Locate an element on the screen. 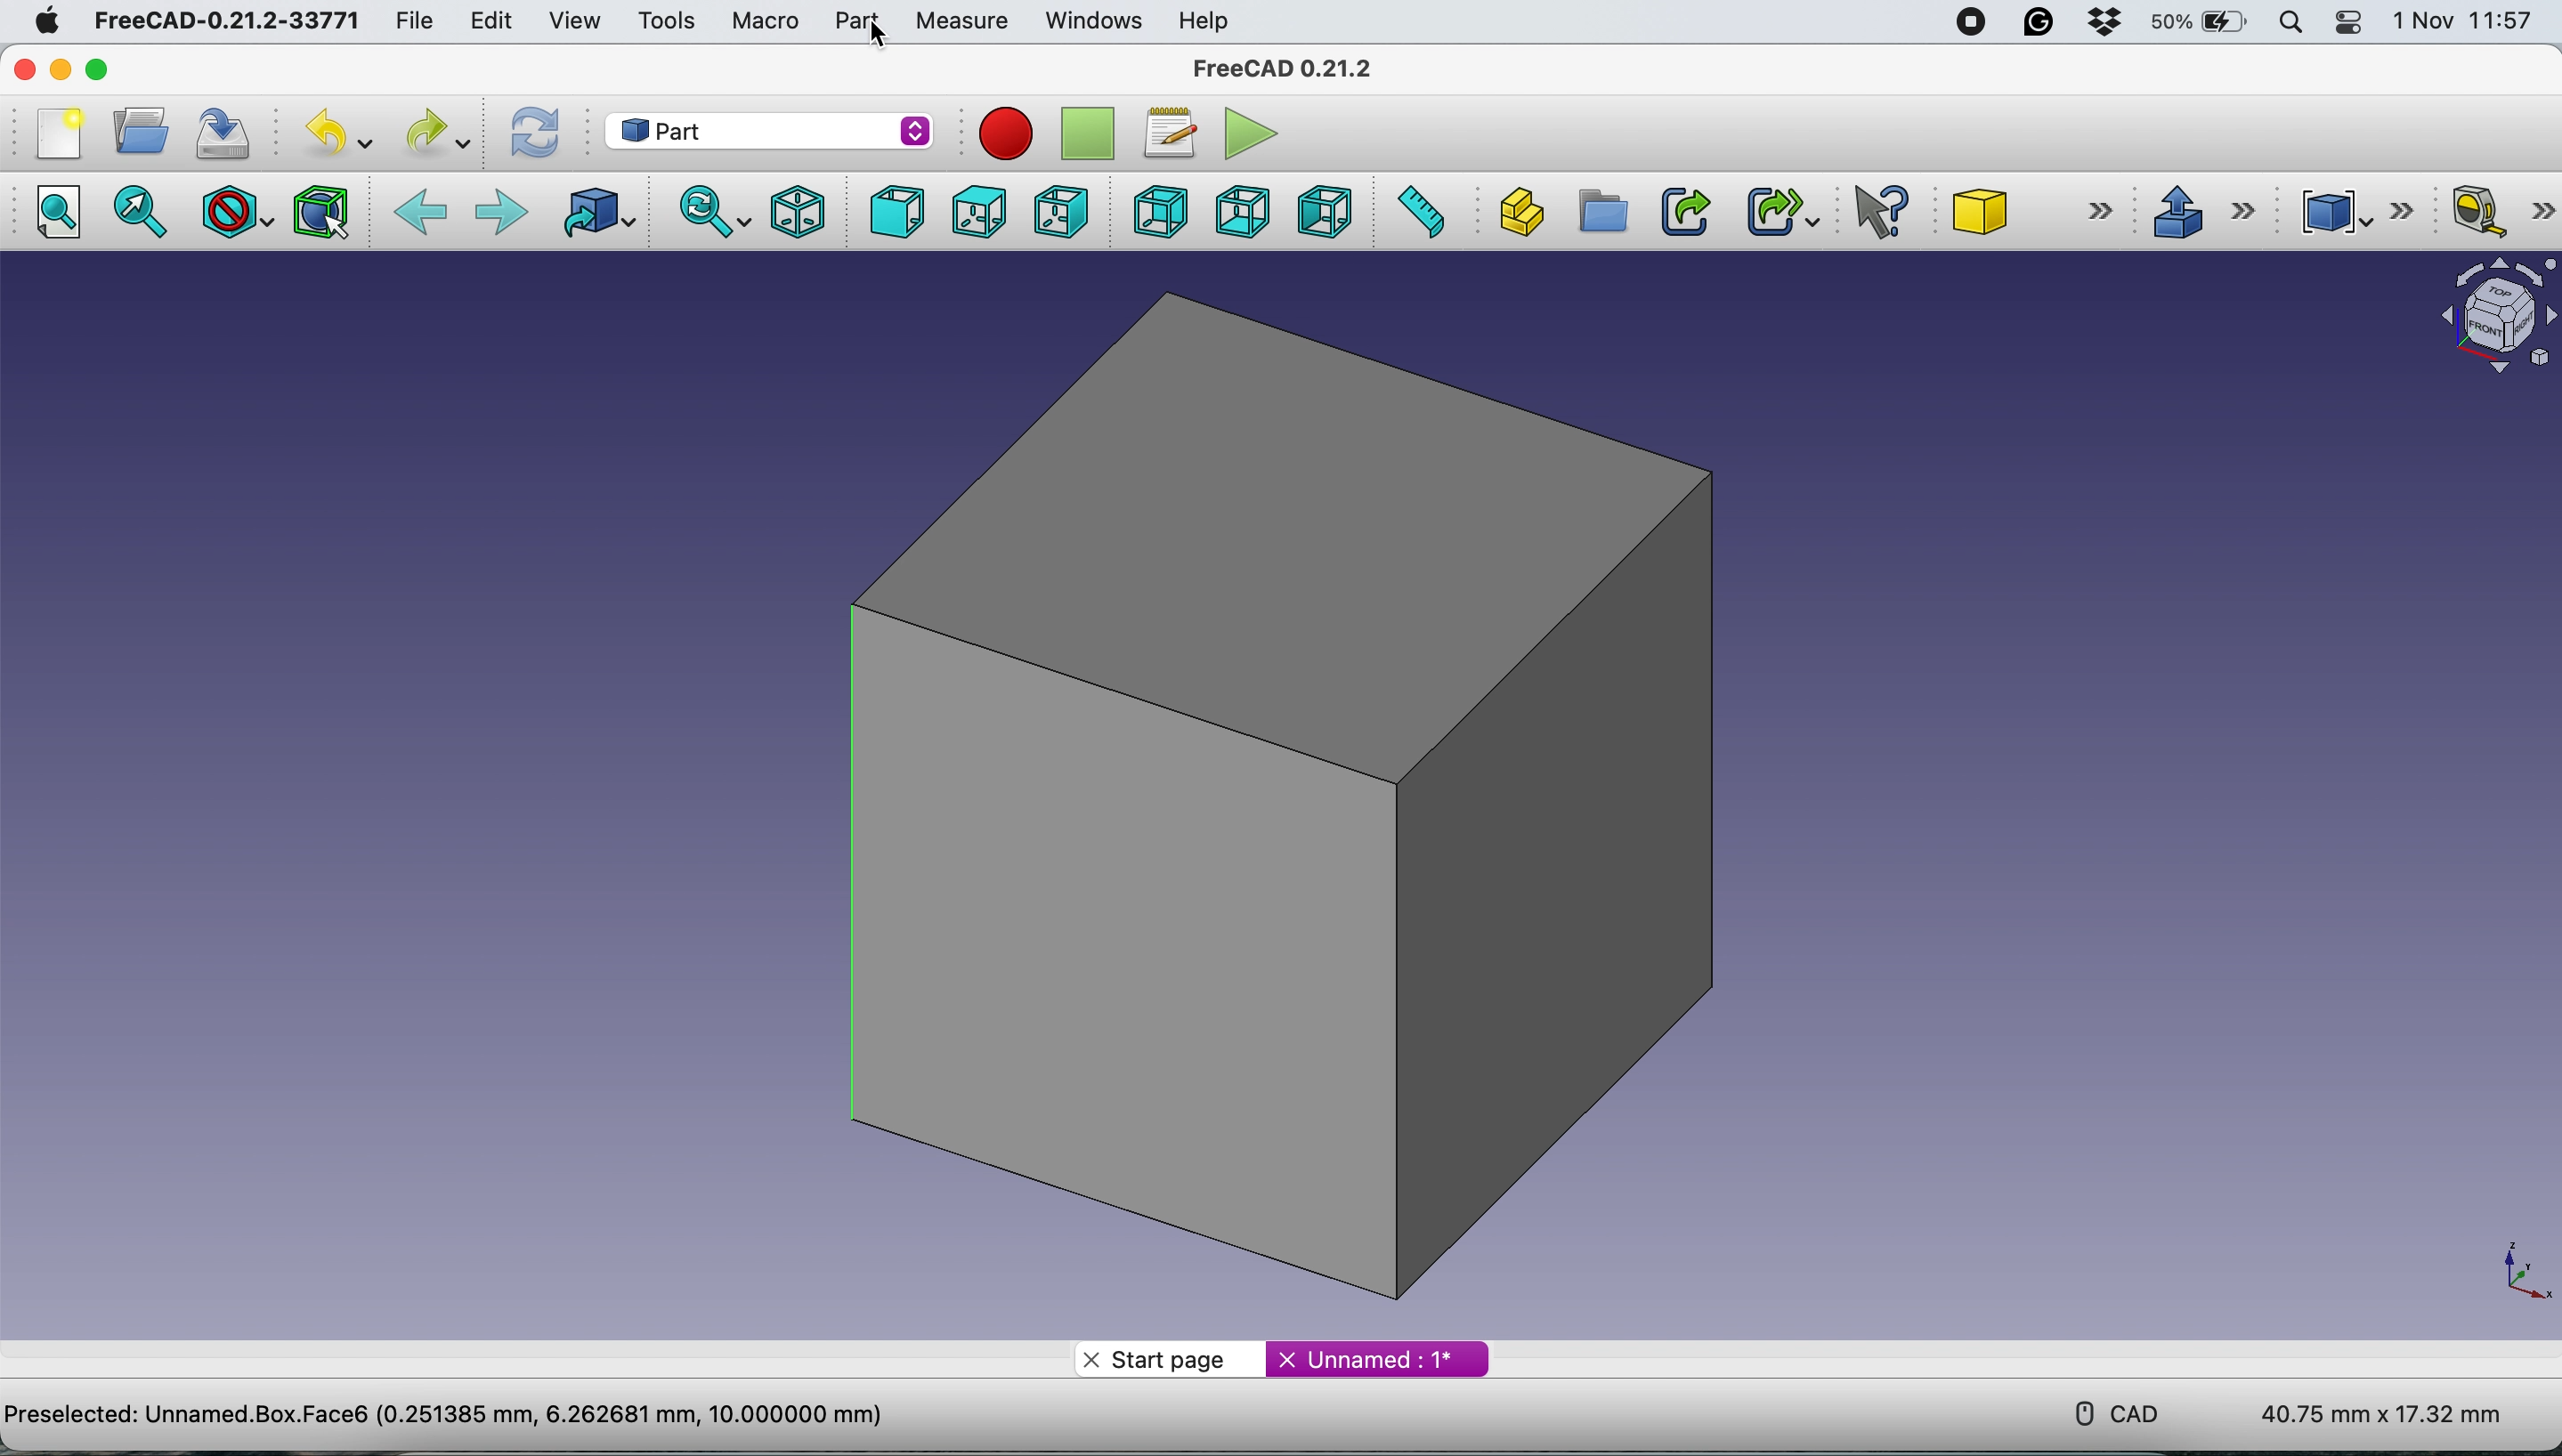  new  is located at coordinates (60, 133).